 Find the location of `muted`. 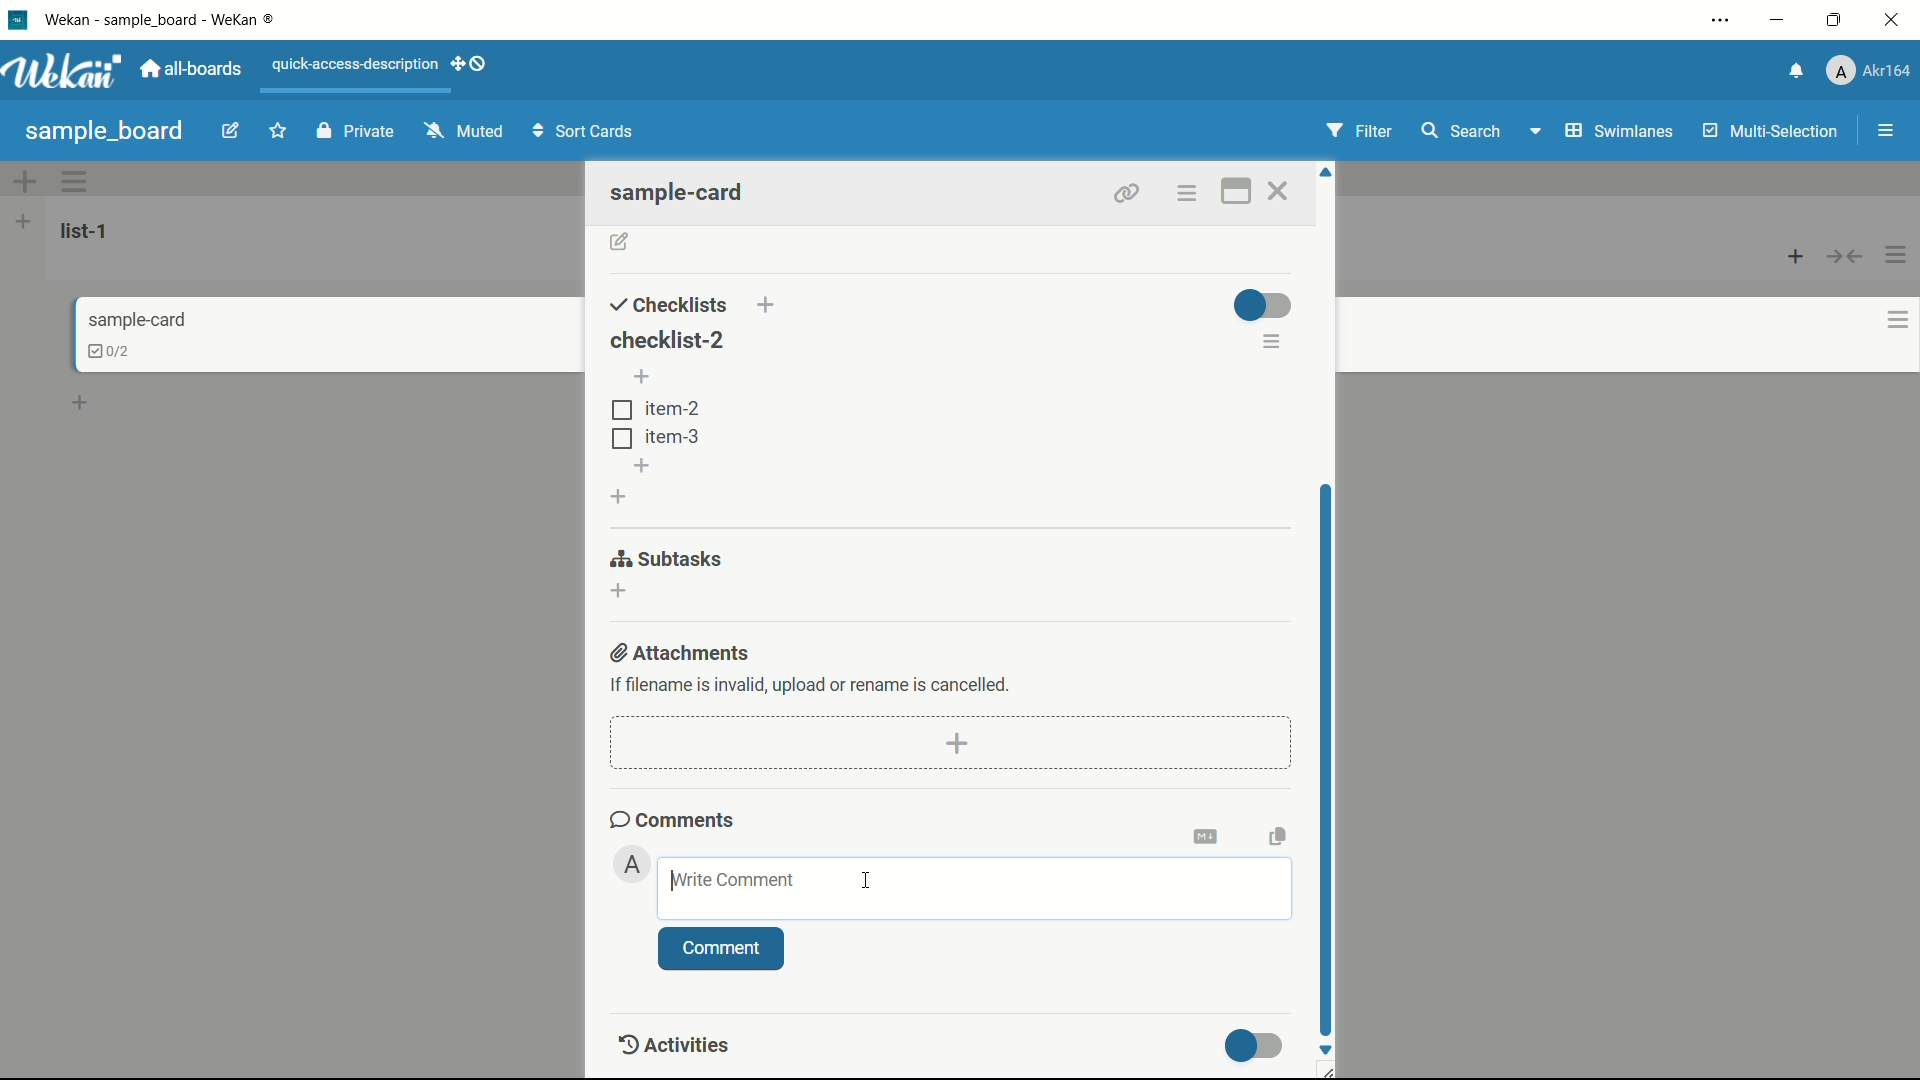

muted is located at coordinates (461, 132).